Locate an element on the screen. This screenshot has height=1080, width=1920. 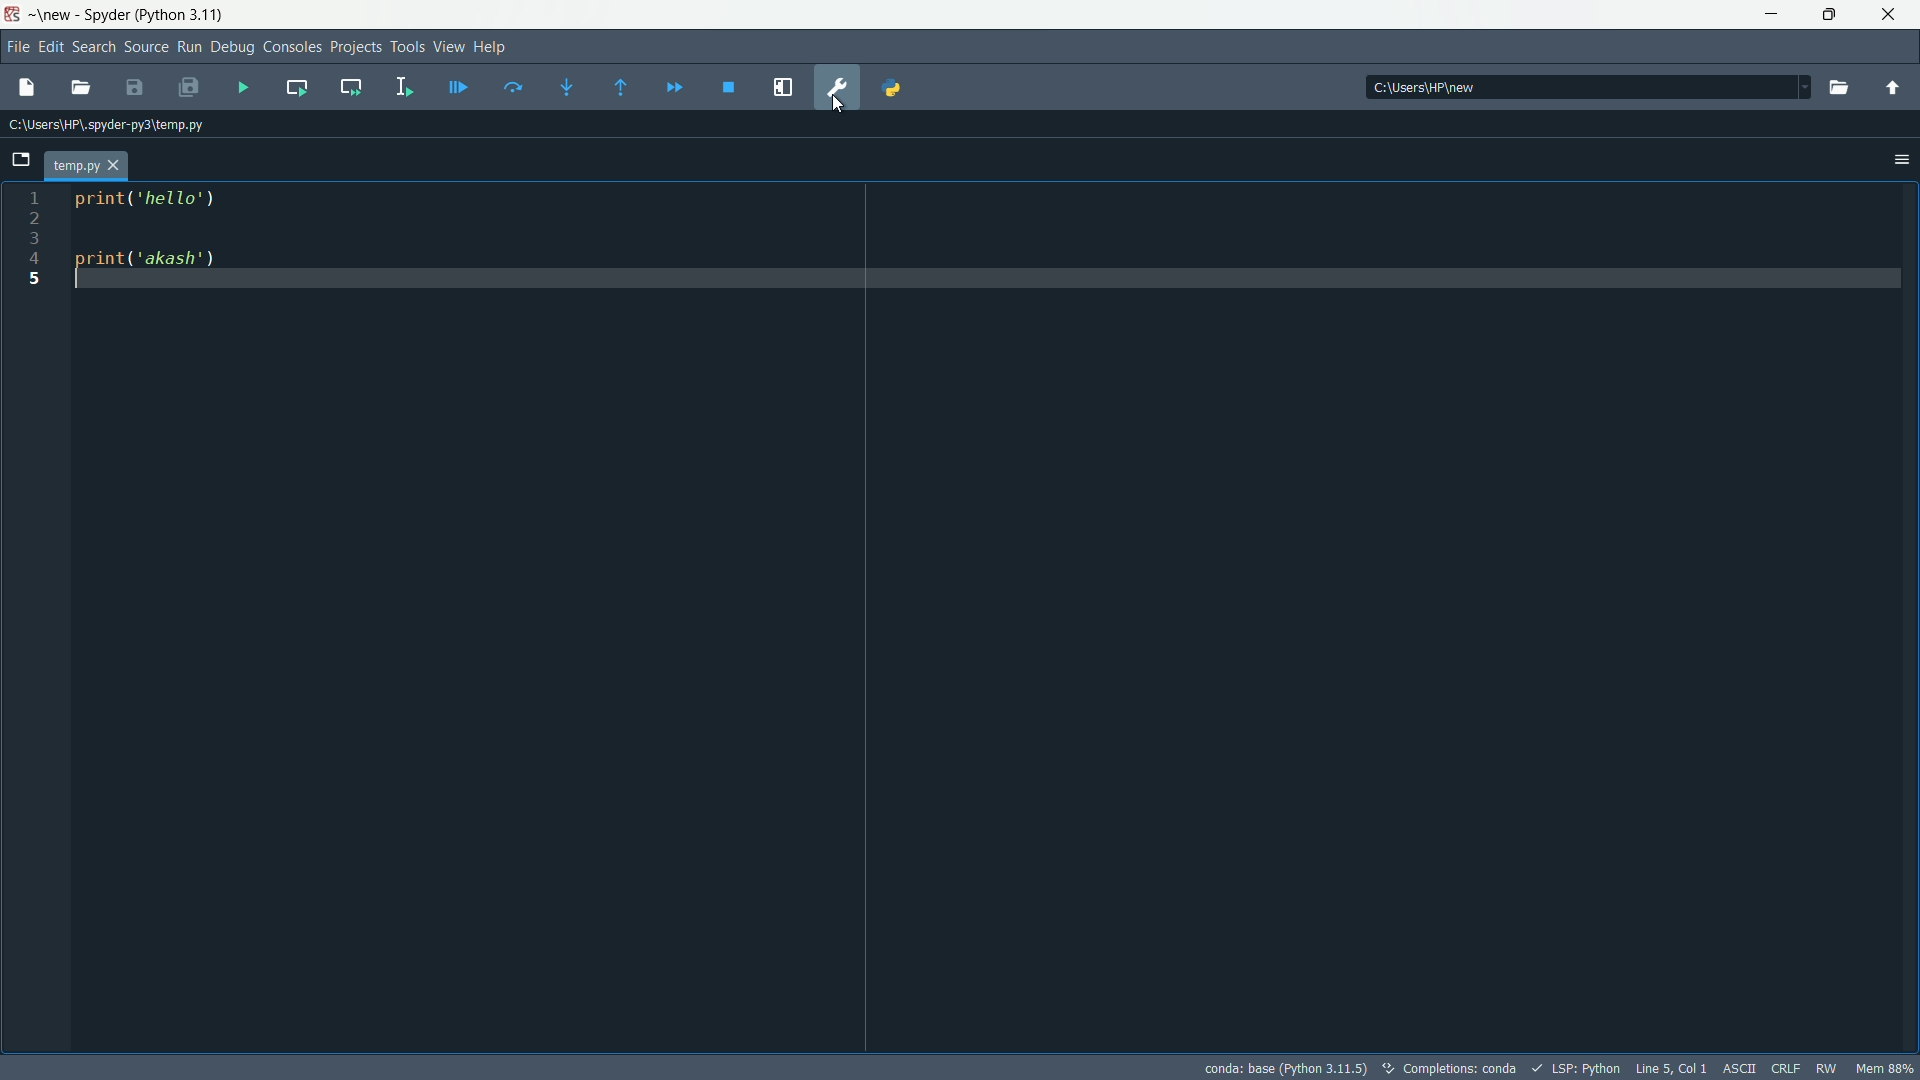
maximize current pane is located at coordinates (788, 88).